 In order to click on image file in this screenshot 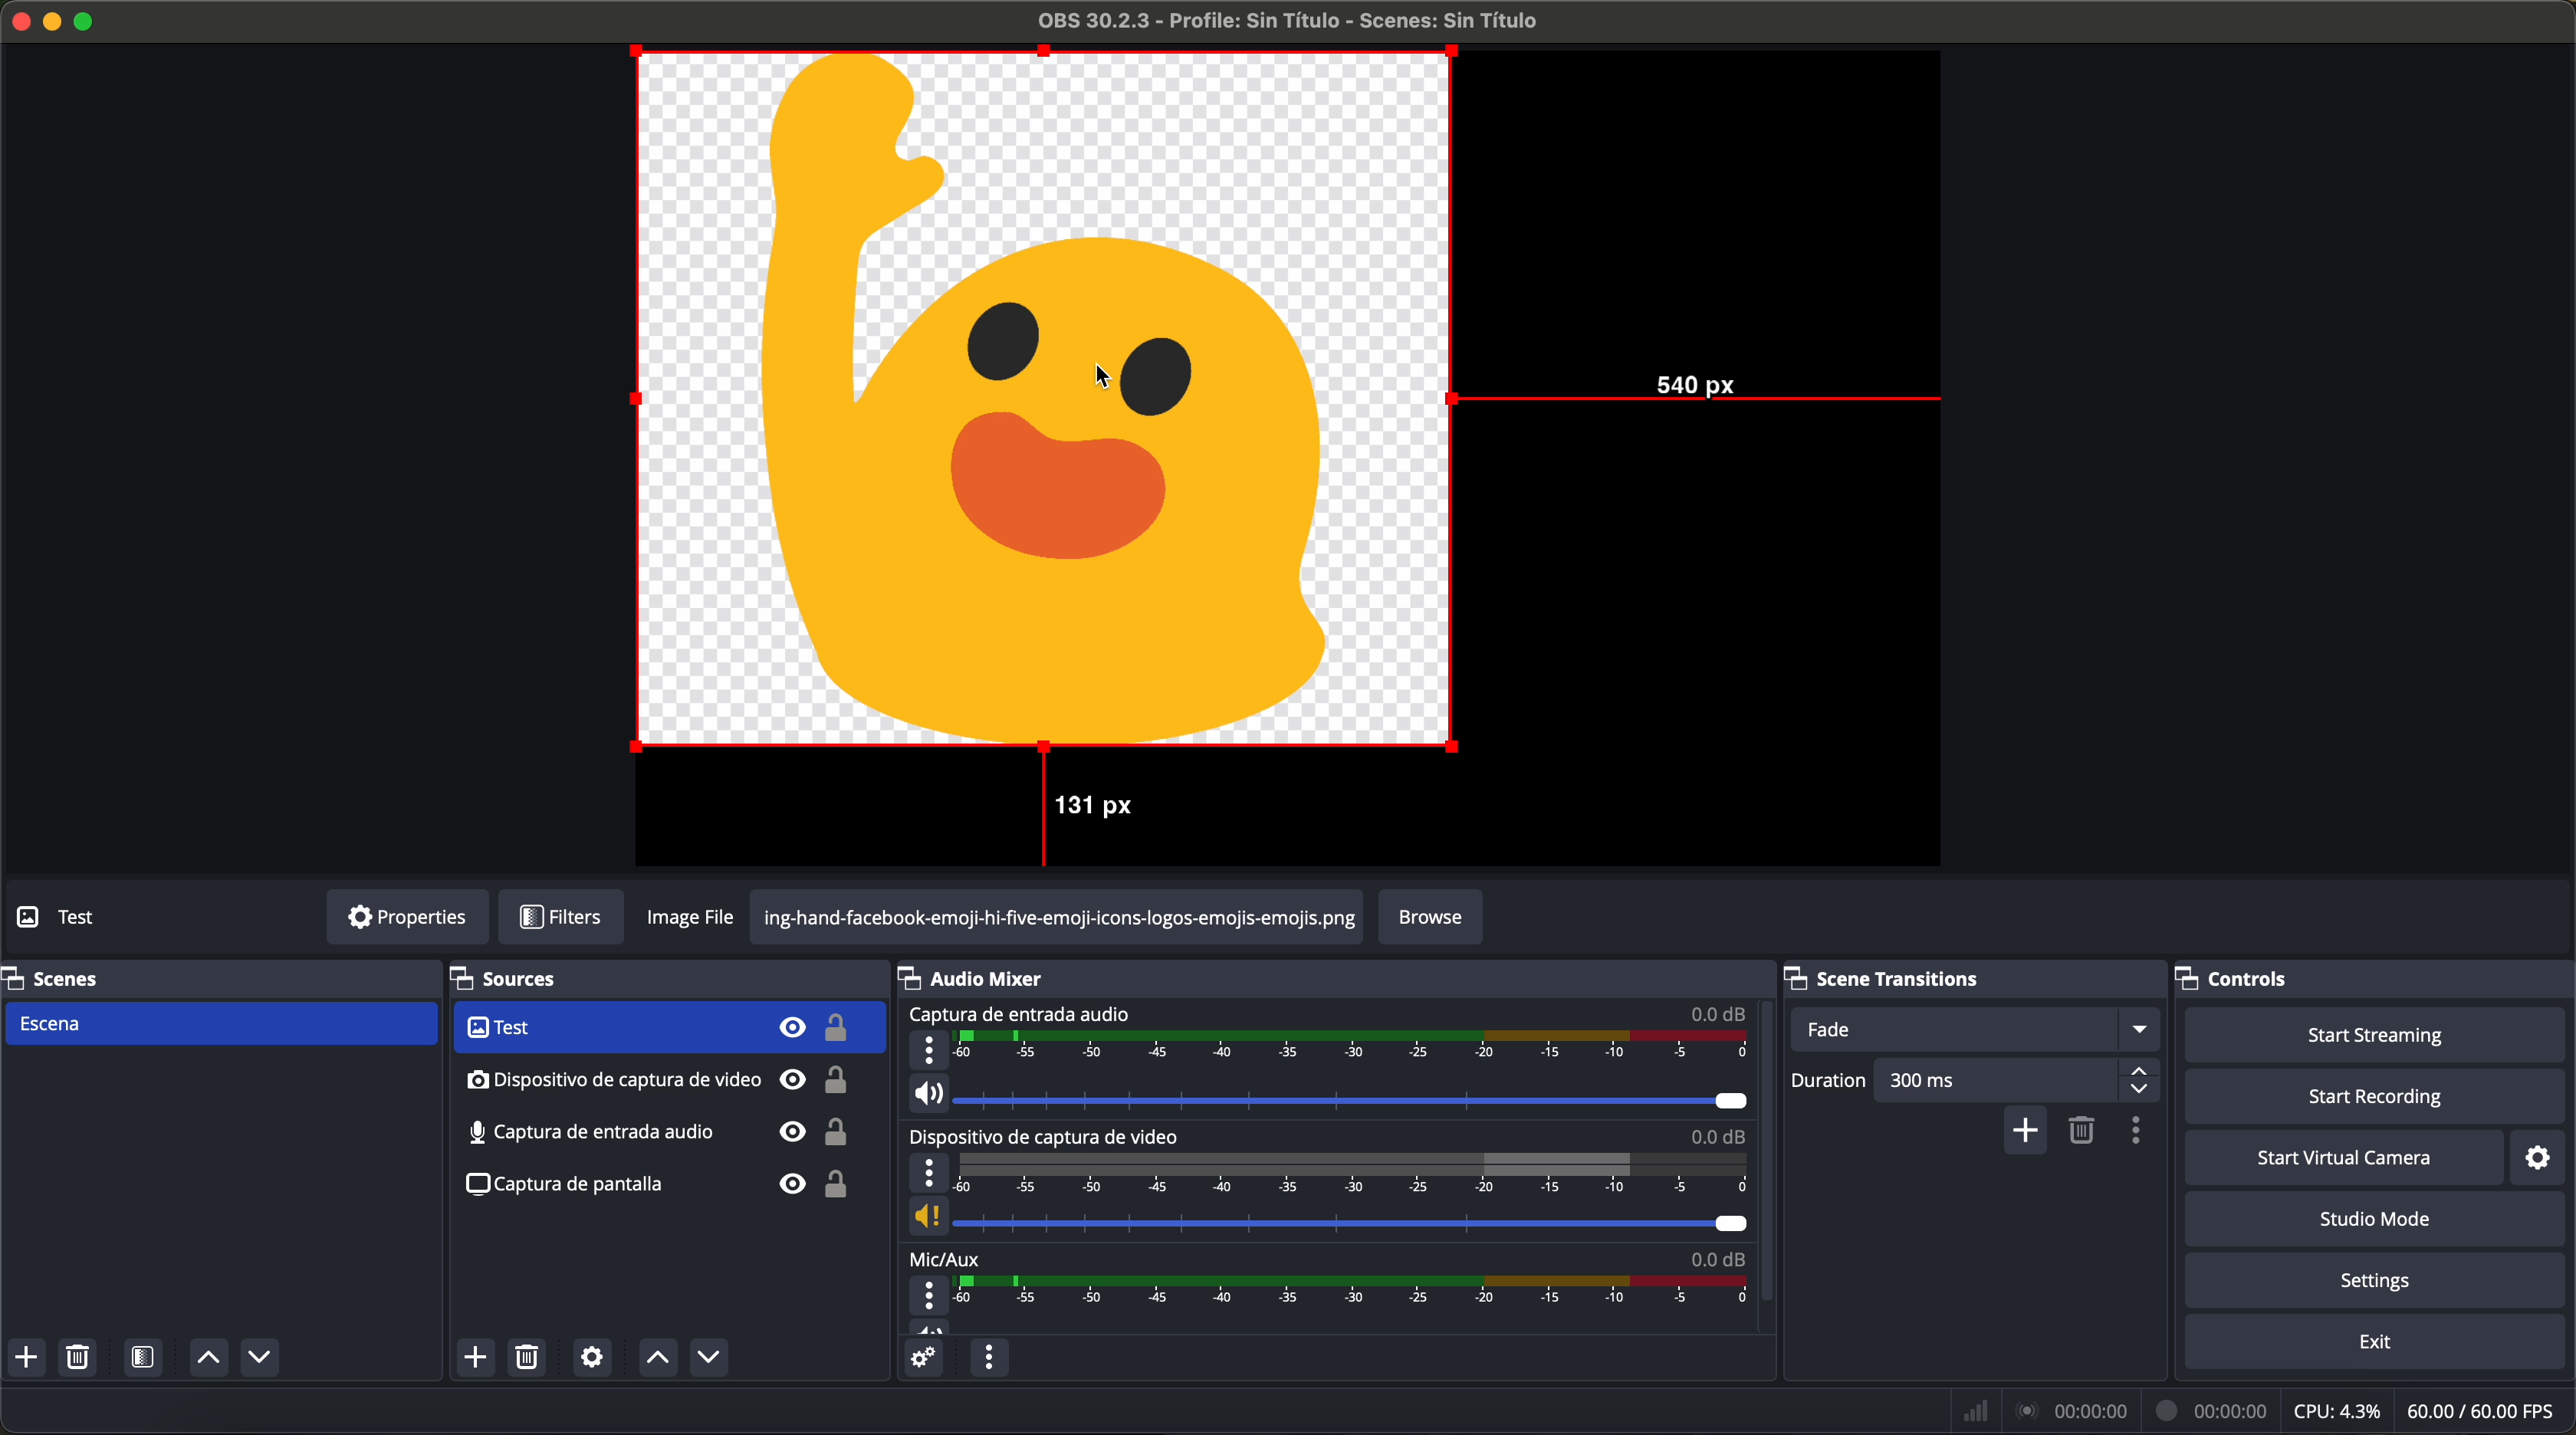, I will do `click(695, 917)`.